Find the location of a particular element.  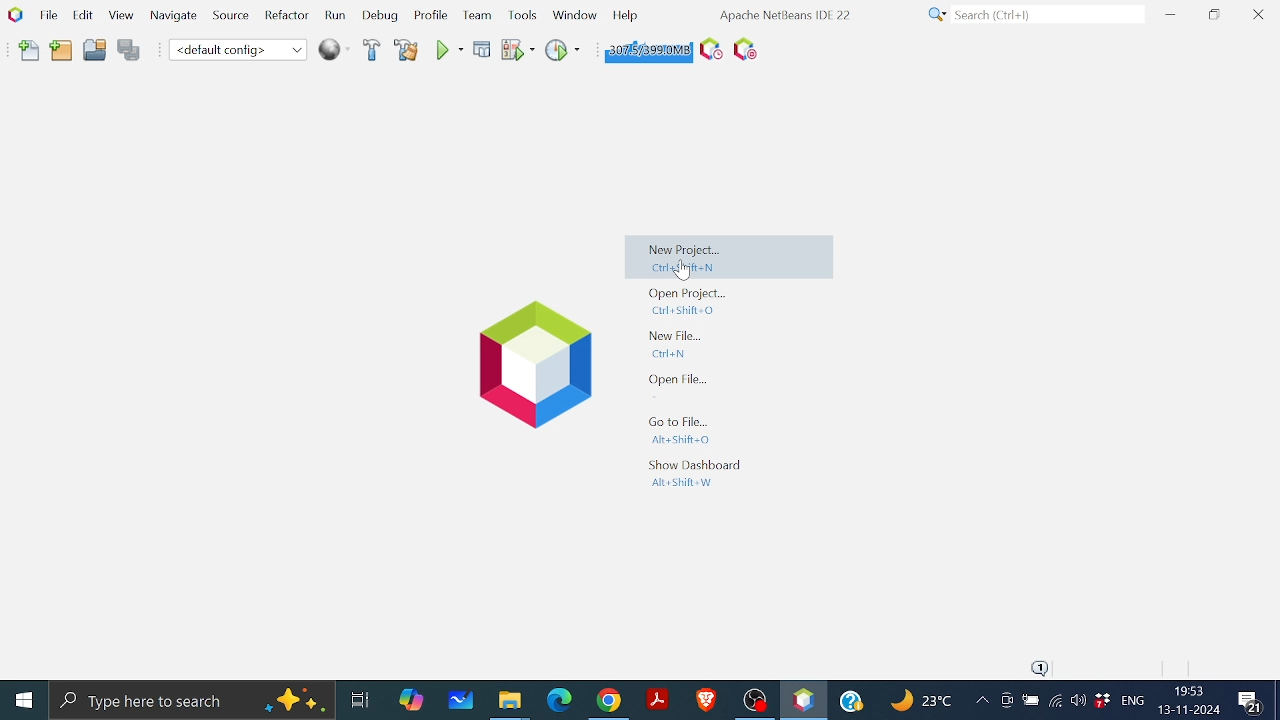

View is located at coordinates (120, 16).